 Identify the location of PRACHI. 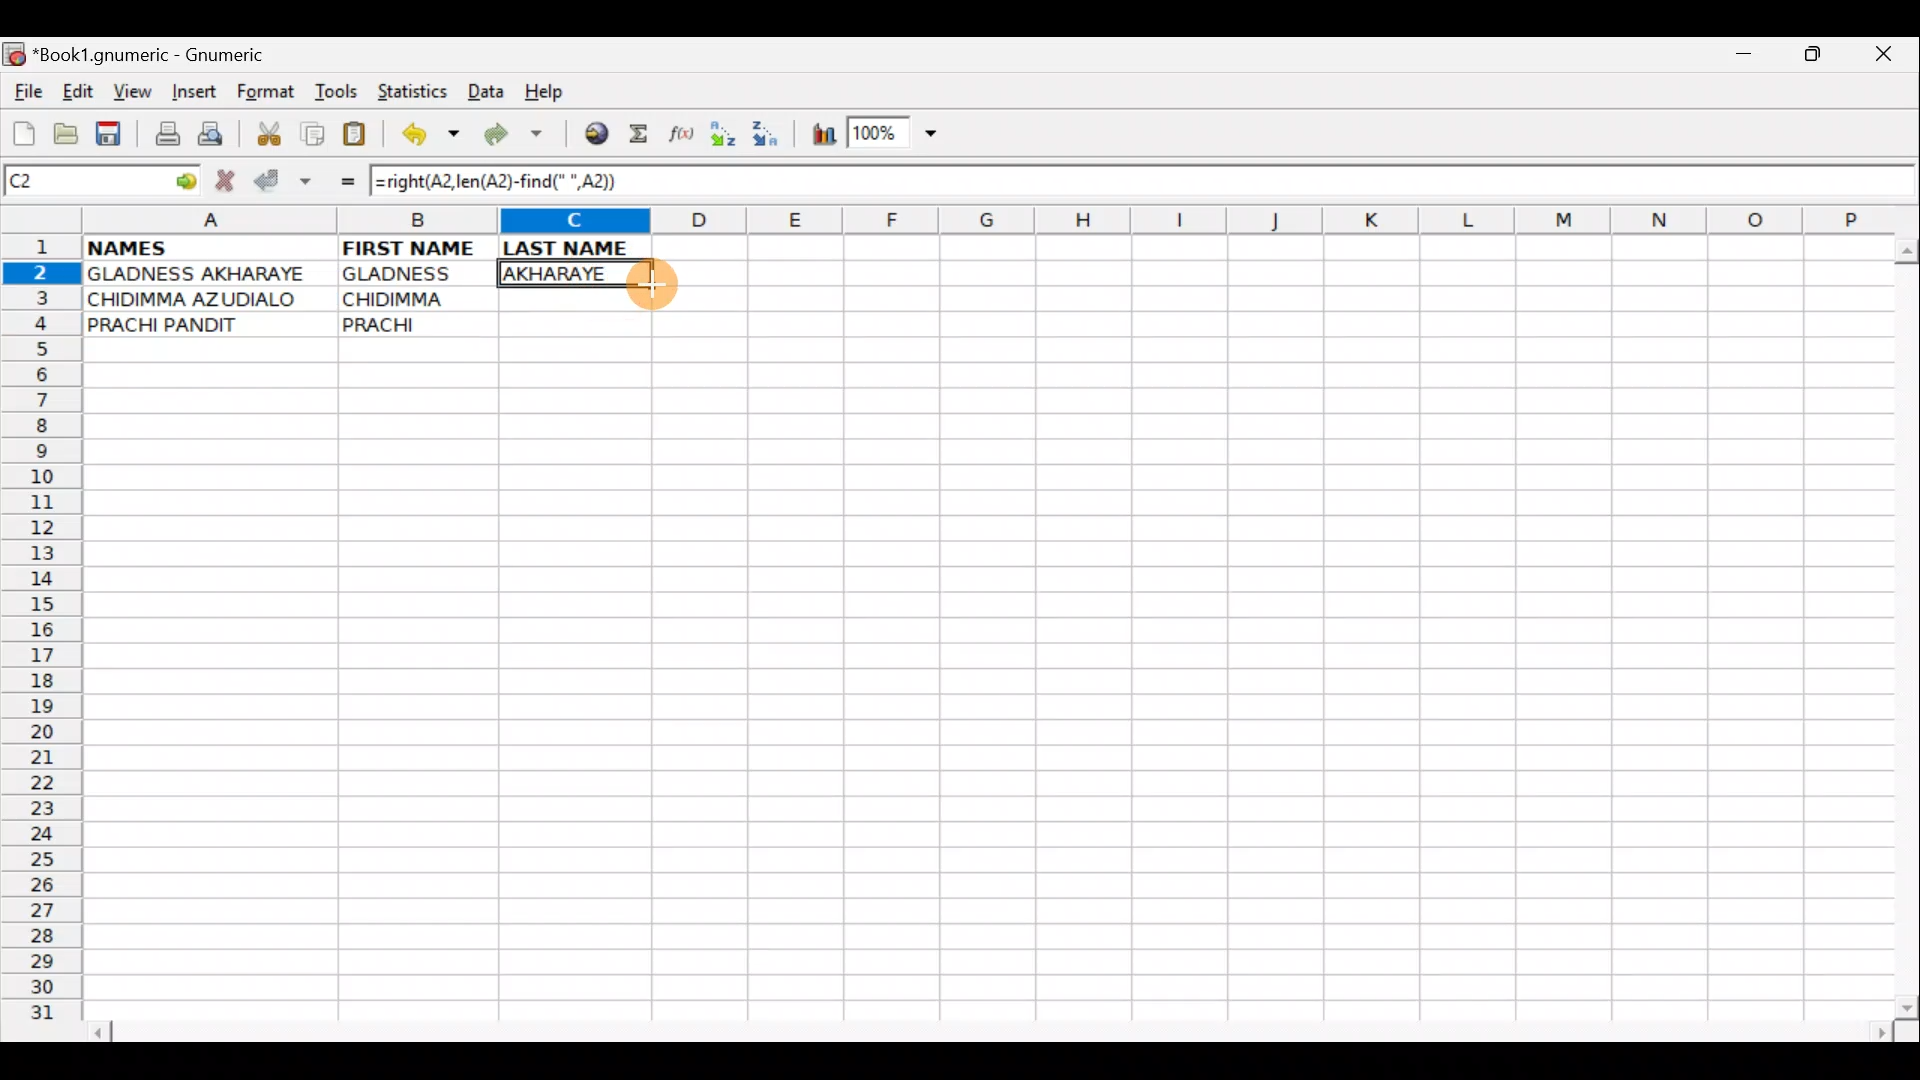
(418, 321).